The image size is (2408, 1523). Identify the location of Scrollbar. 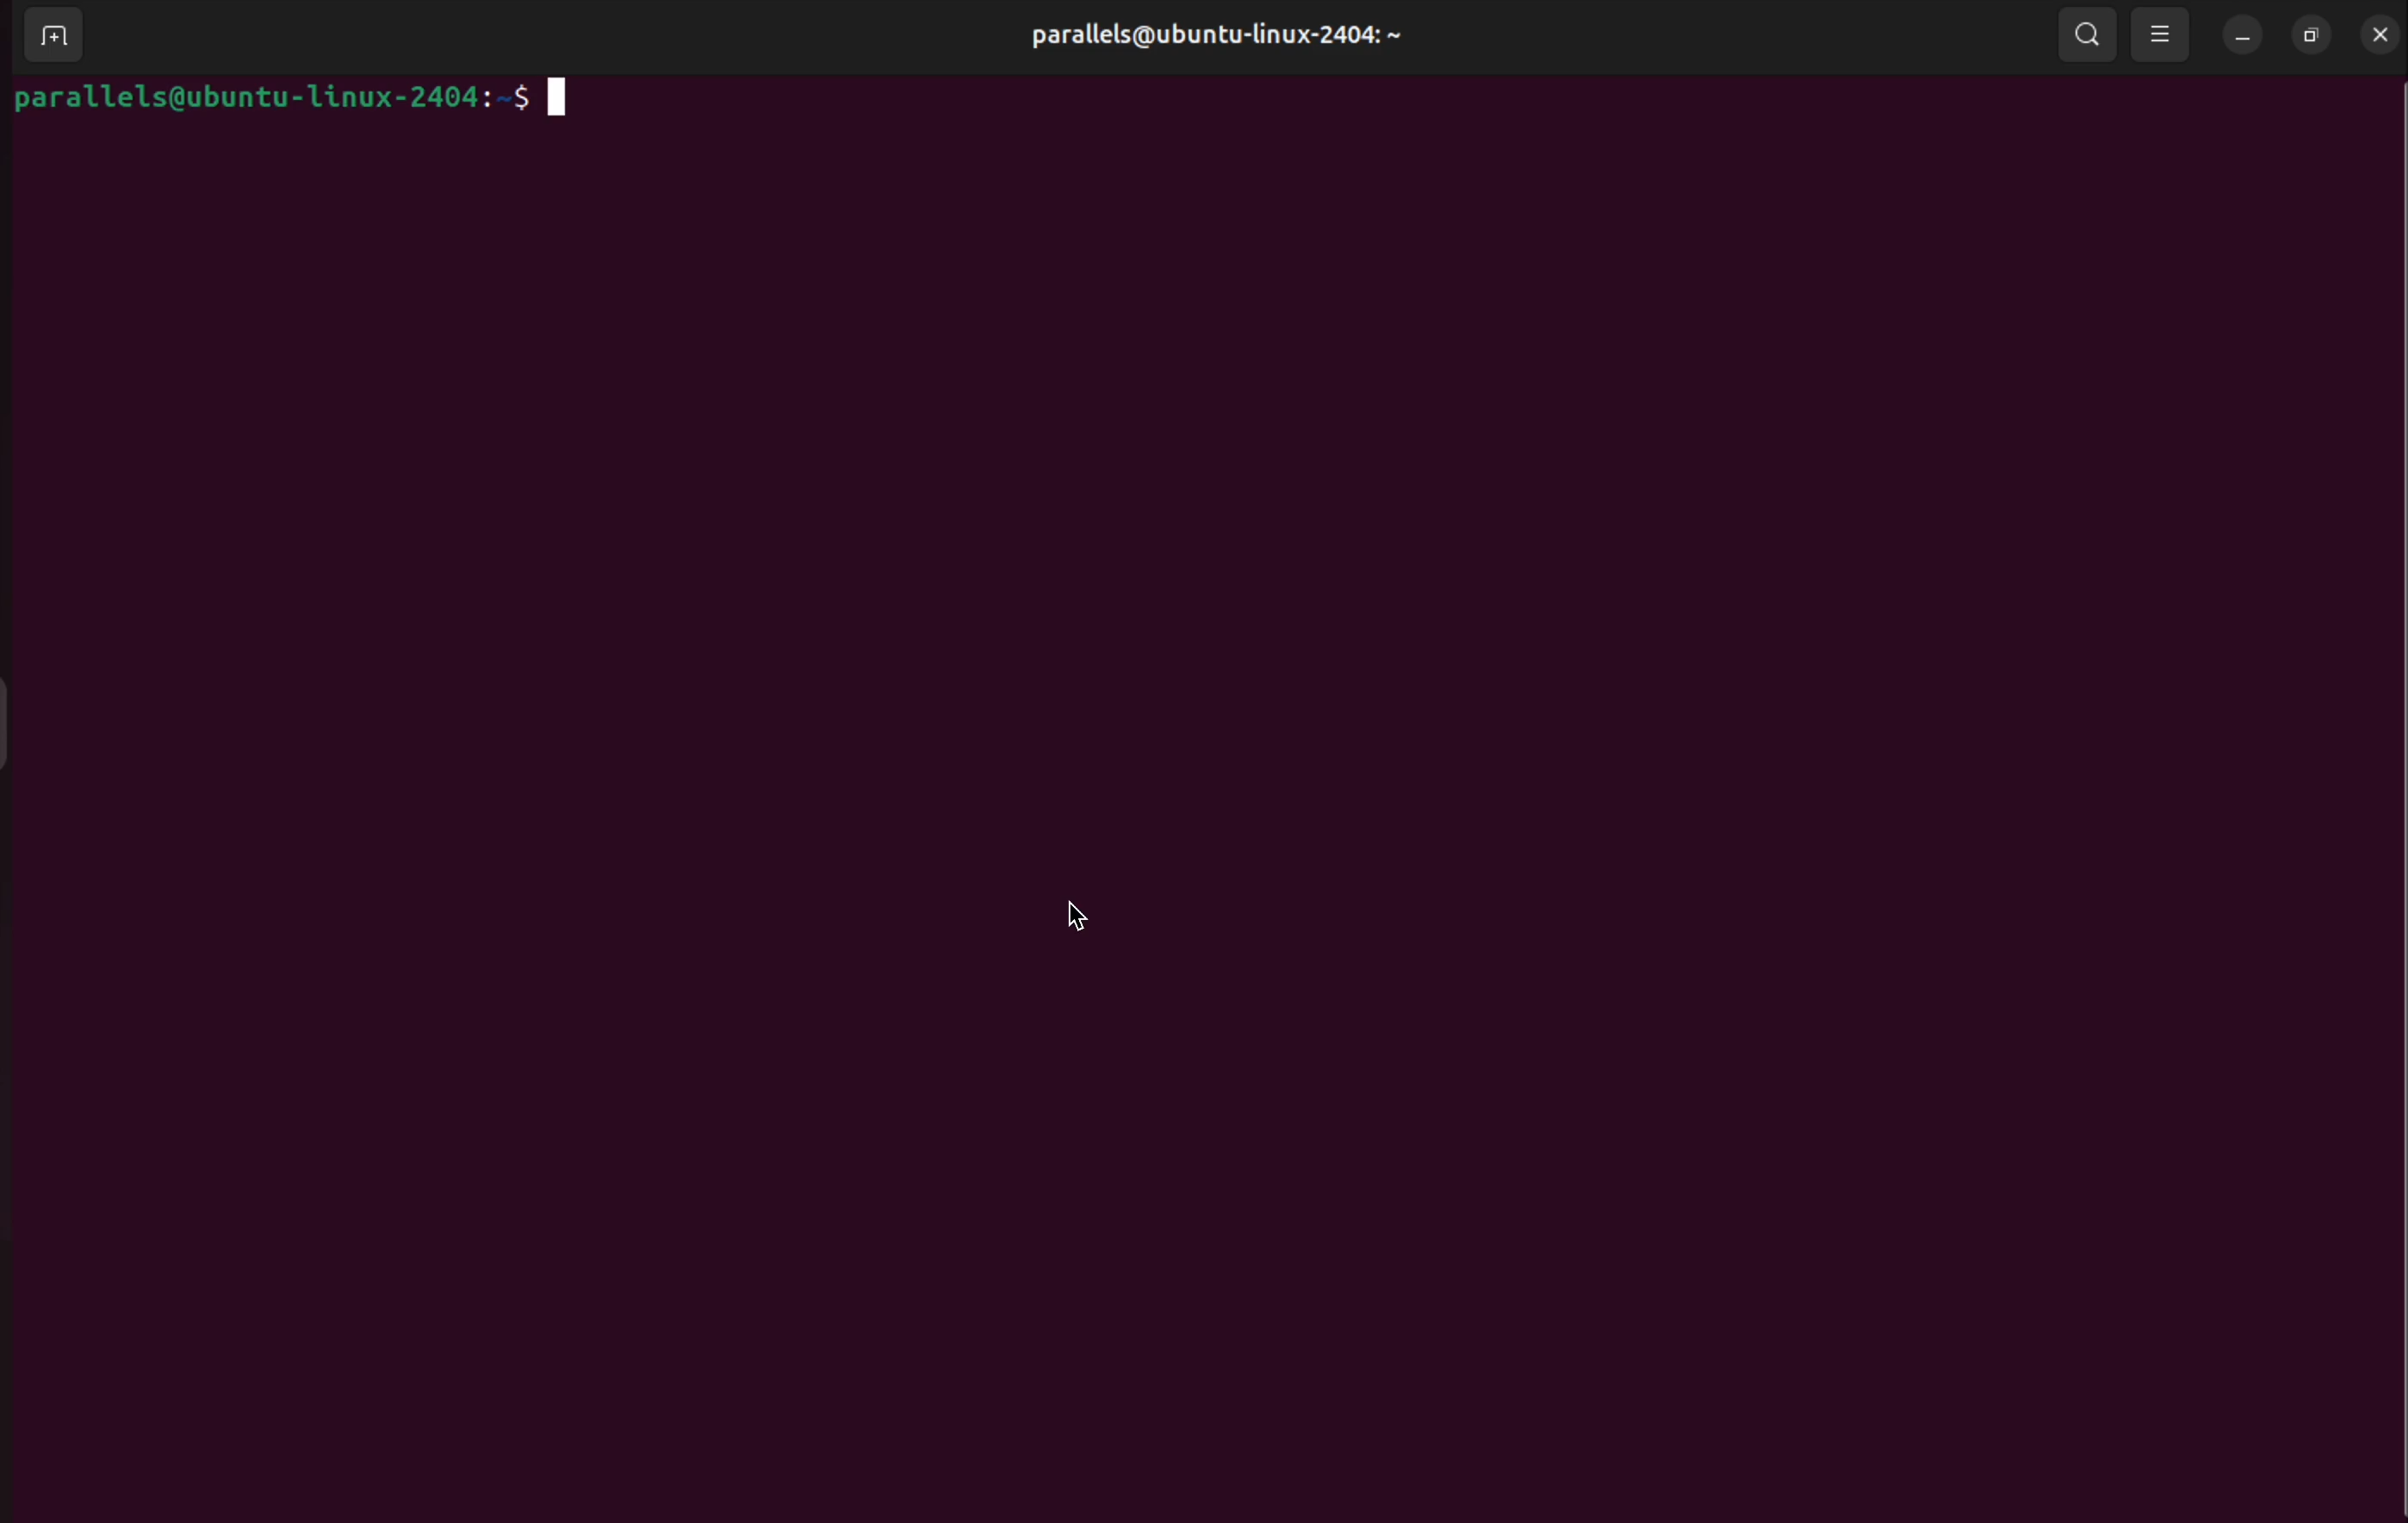
(2388, 742).